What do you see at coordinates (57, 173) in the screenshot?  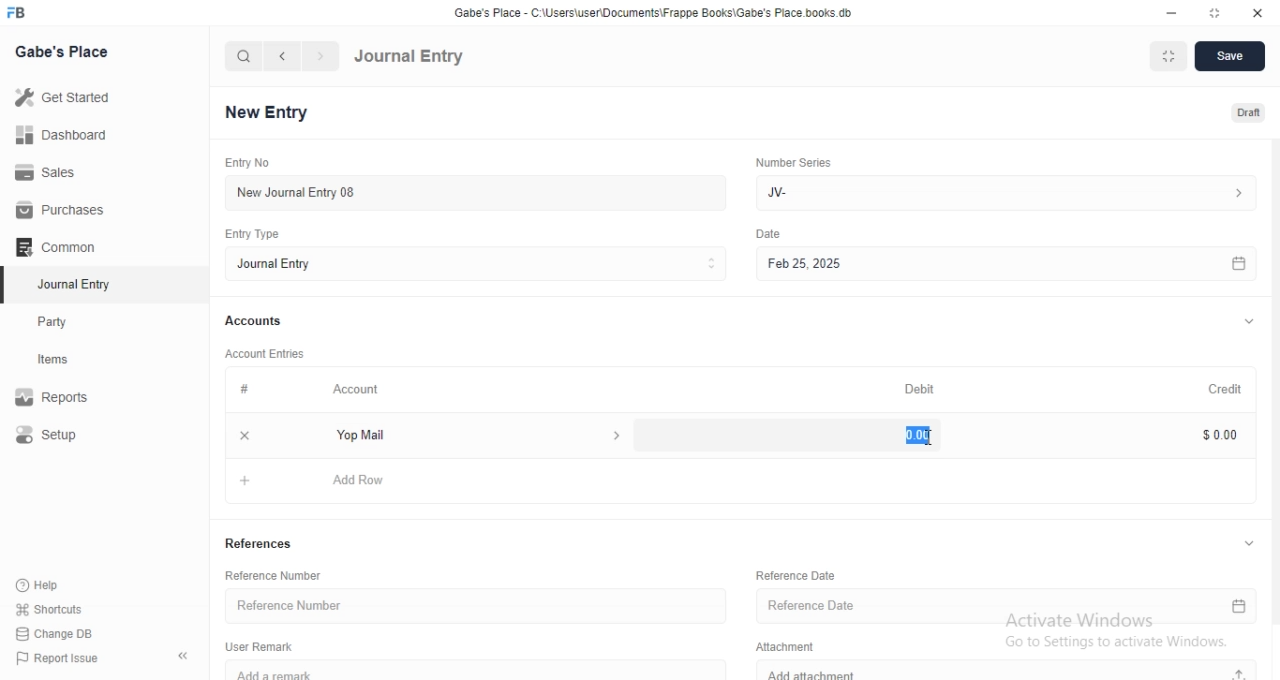 I see `Sales` at bounding box center [57, 173].